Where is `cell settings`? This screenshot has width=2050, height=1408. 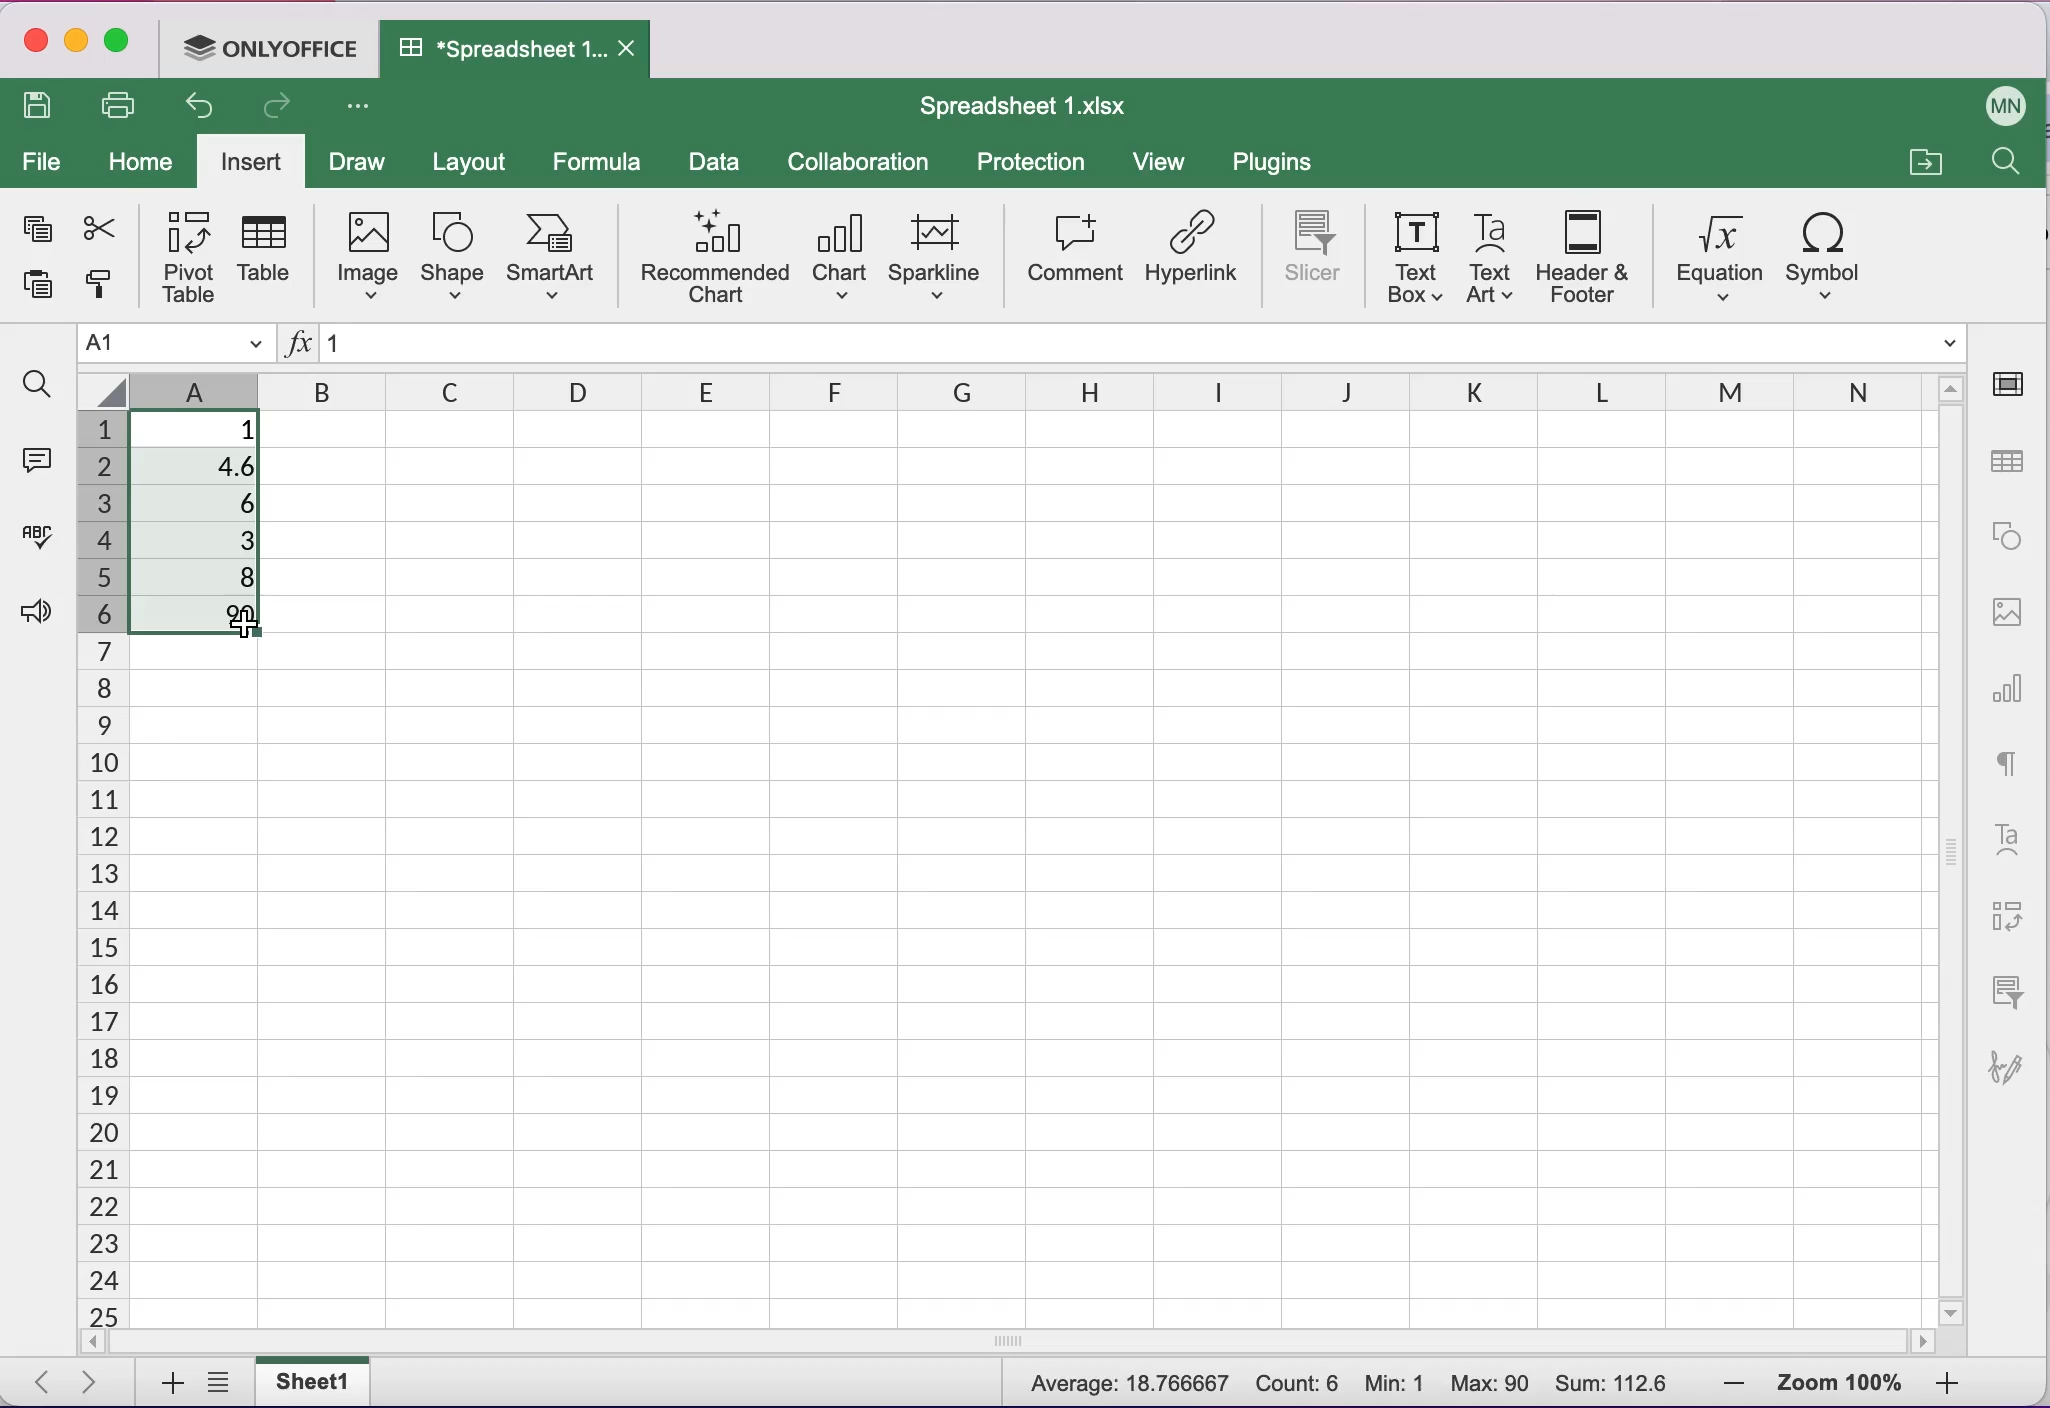
cell settings is located at coordinates (2013, 386).